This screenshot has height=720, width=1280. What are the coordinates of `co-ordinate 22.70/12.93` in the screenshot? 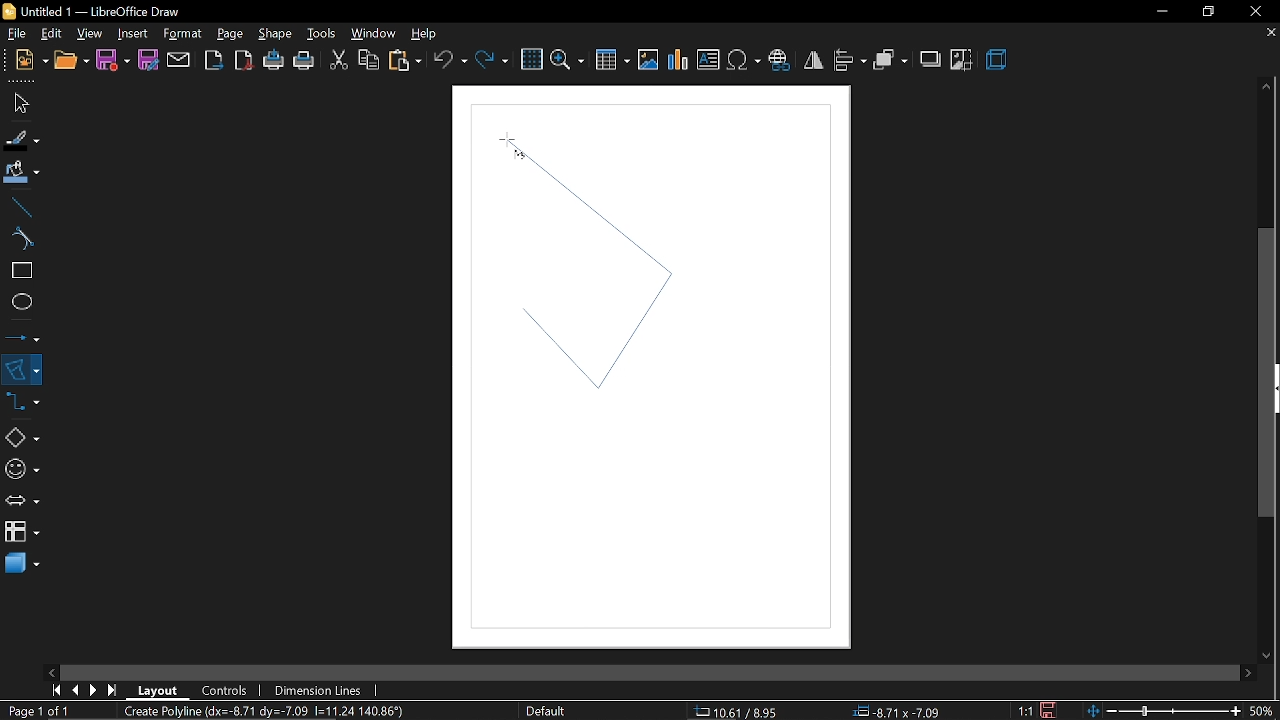 It's located at (742, 711).